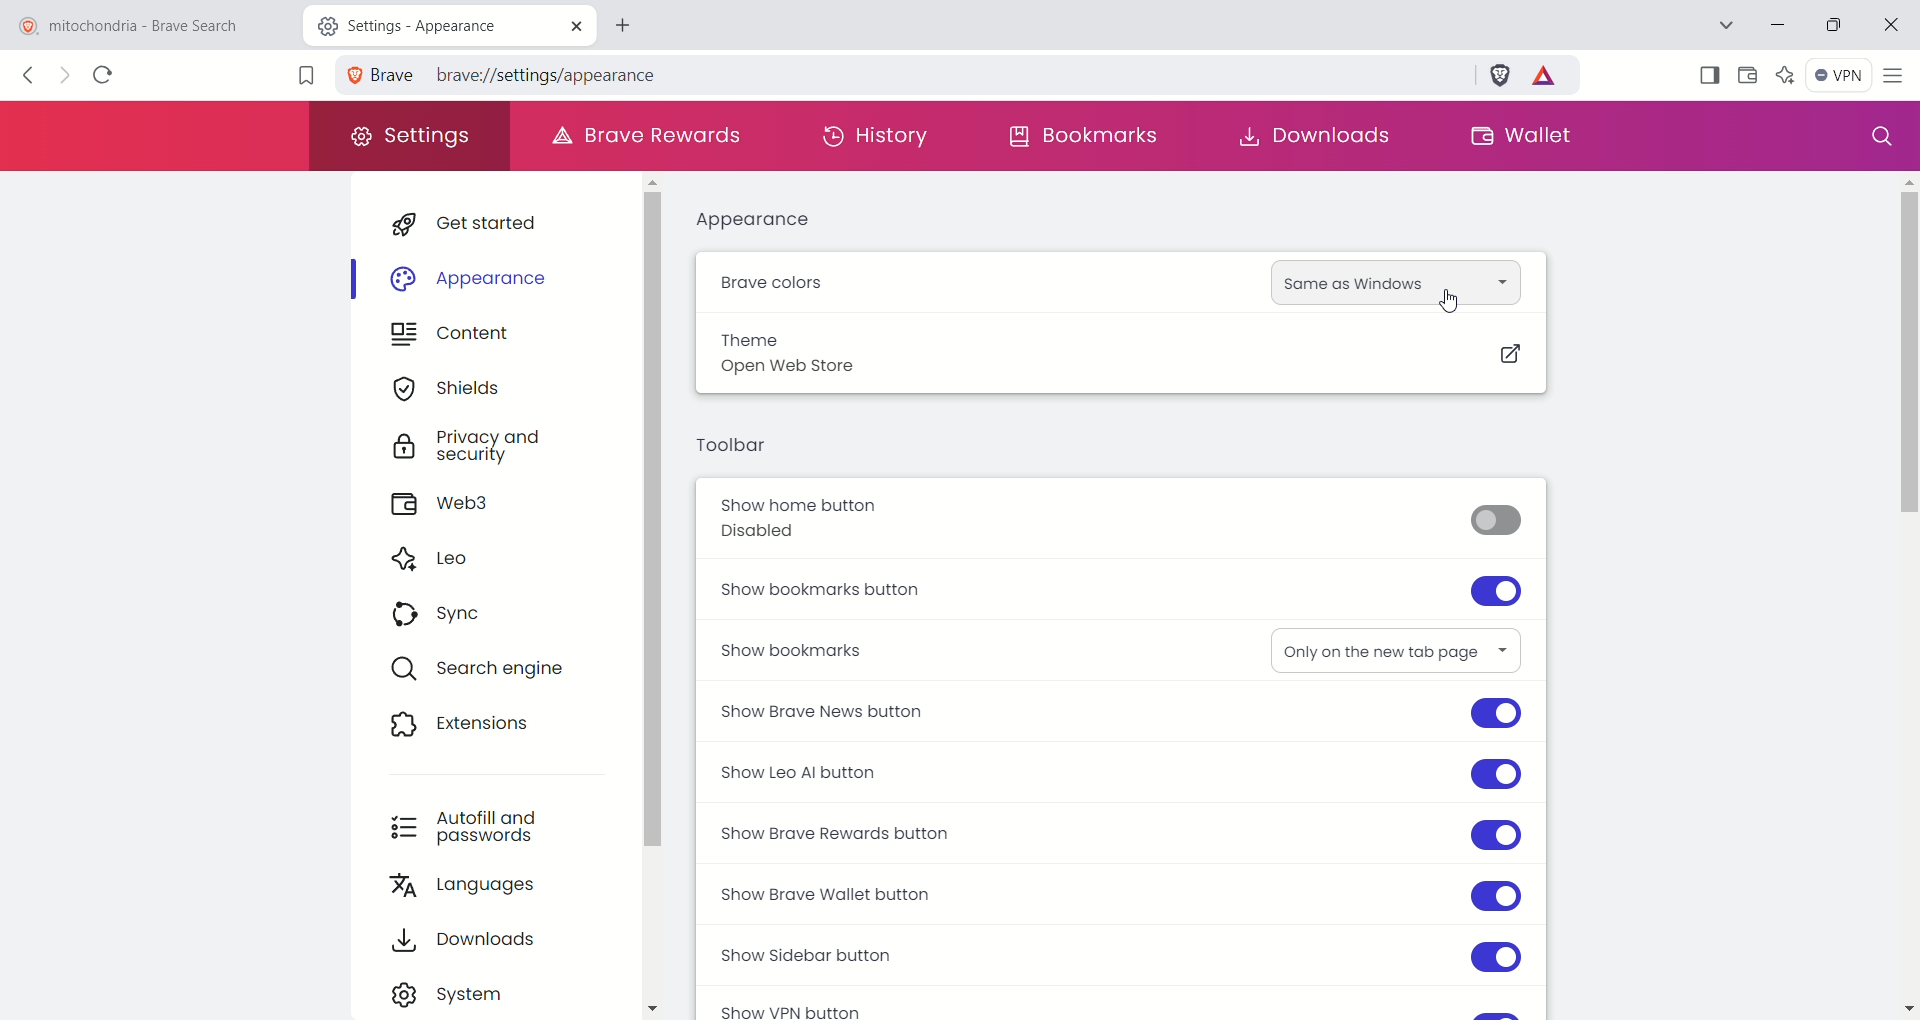 The image size is (1920, 1020). Describe the element at coordinates (454, 387) in the screenshot. I see `shields` at that location.